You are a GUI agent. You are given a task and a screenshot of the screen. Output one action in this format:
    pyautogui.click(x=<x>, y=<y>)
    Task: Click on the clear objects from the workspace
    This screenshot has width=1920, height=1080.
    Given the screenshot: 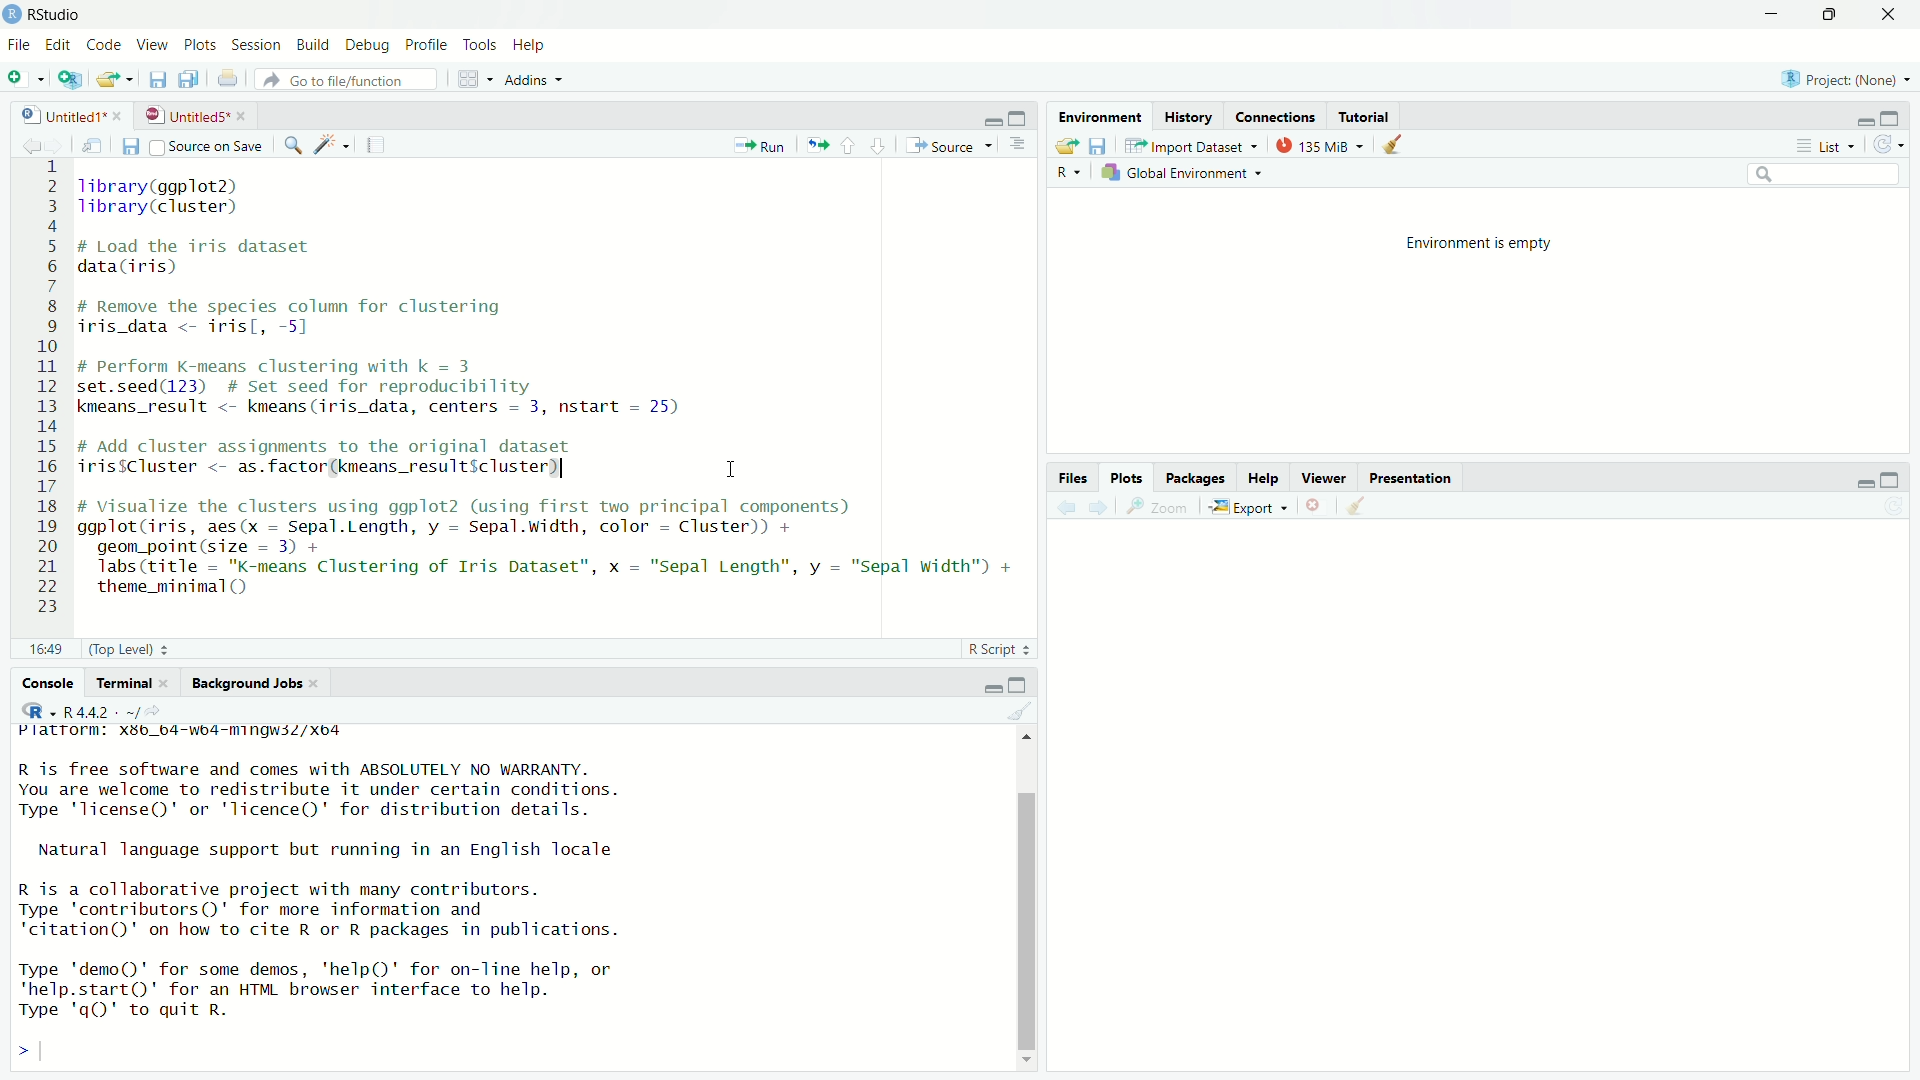 What is the action you would take?
    pyautogui.click(x=1390, y=145)
    